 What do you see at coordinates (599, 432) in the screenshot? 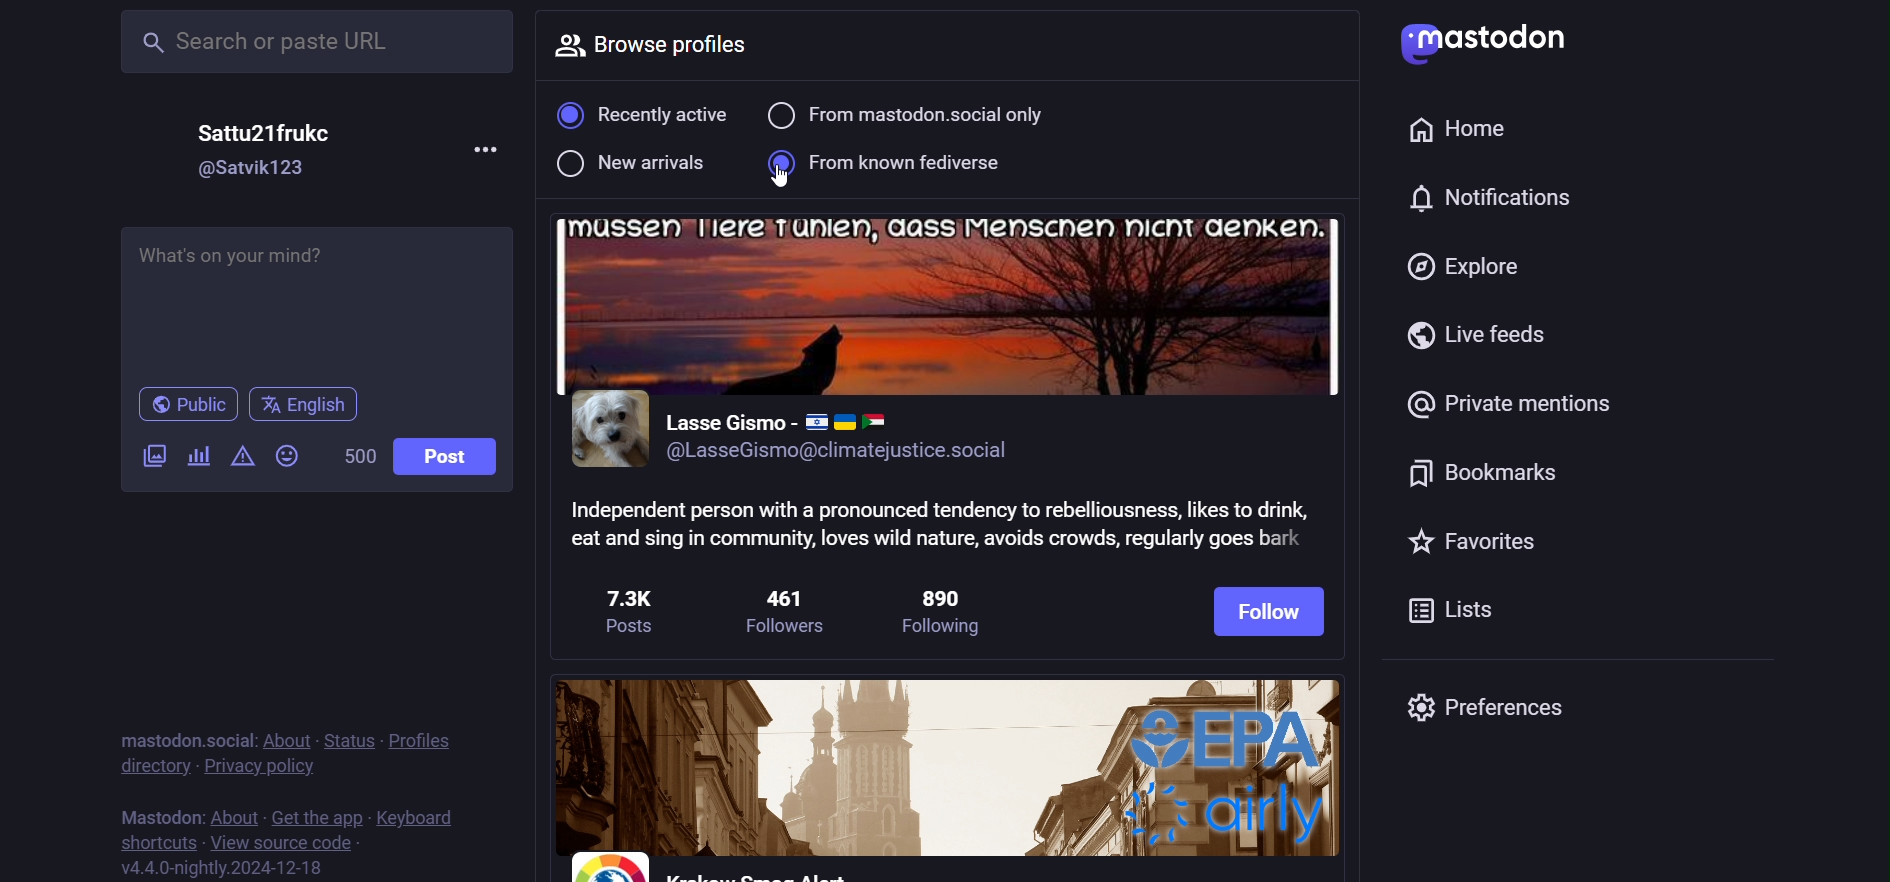
I see `profile picture` at bounding box center [599, 432].